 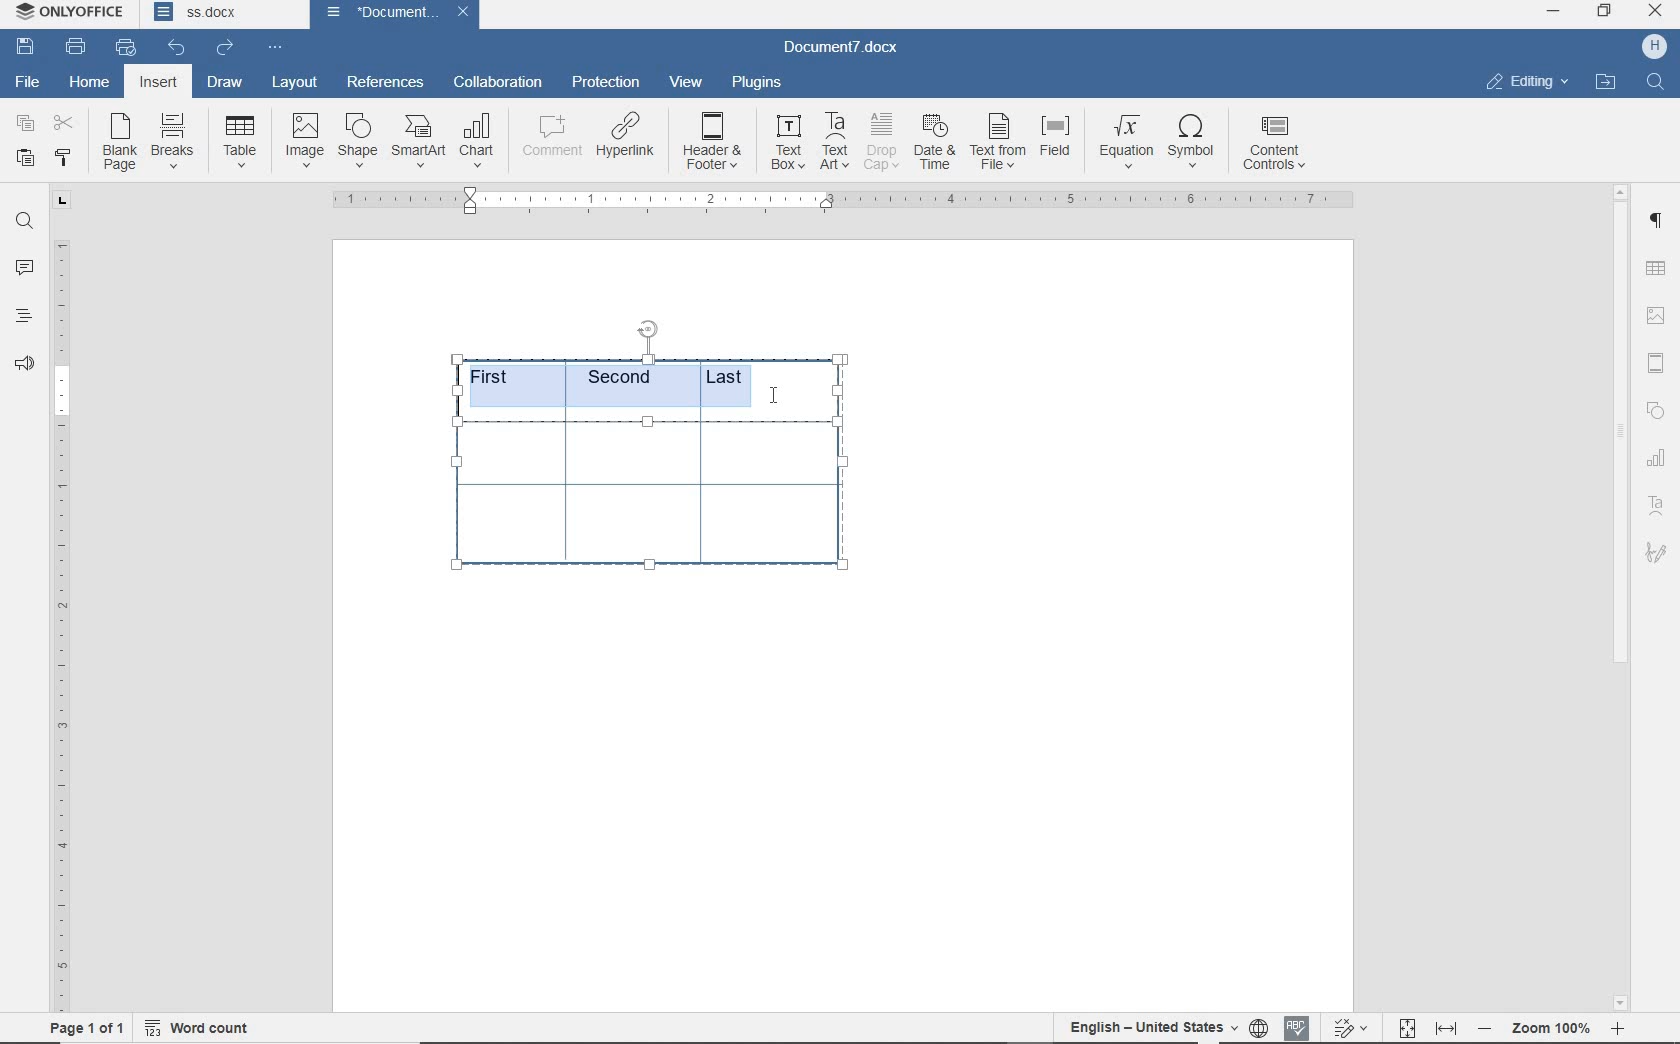 I want to click on insert, so click(x=158, y=84).